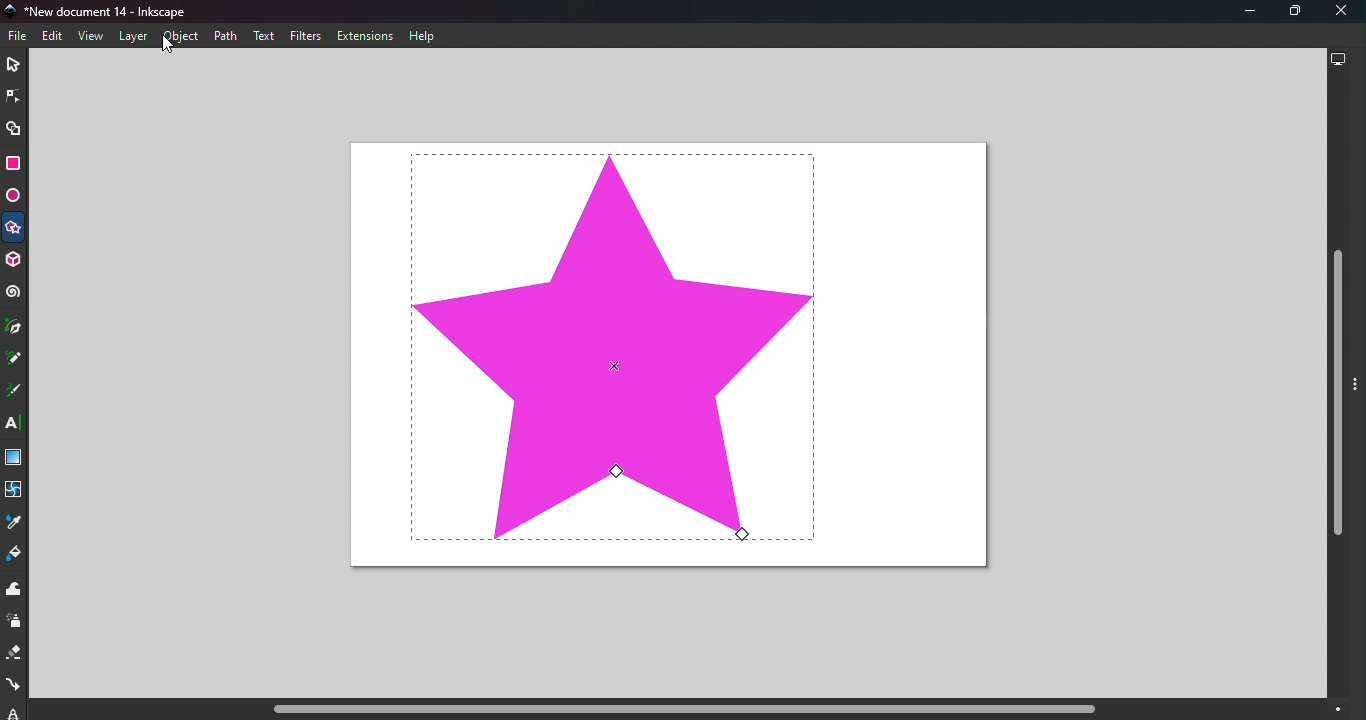  Describe the element at coordinates (164, 46) in the screenshot. I see `Cursor` at that location.